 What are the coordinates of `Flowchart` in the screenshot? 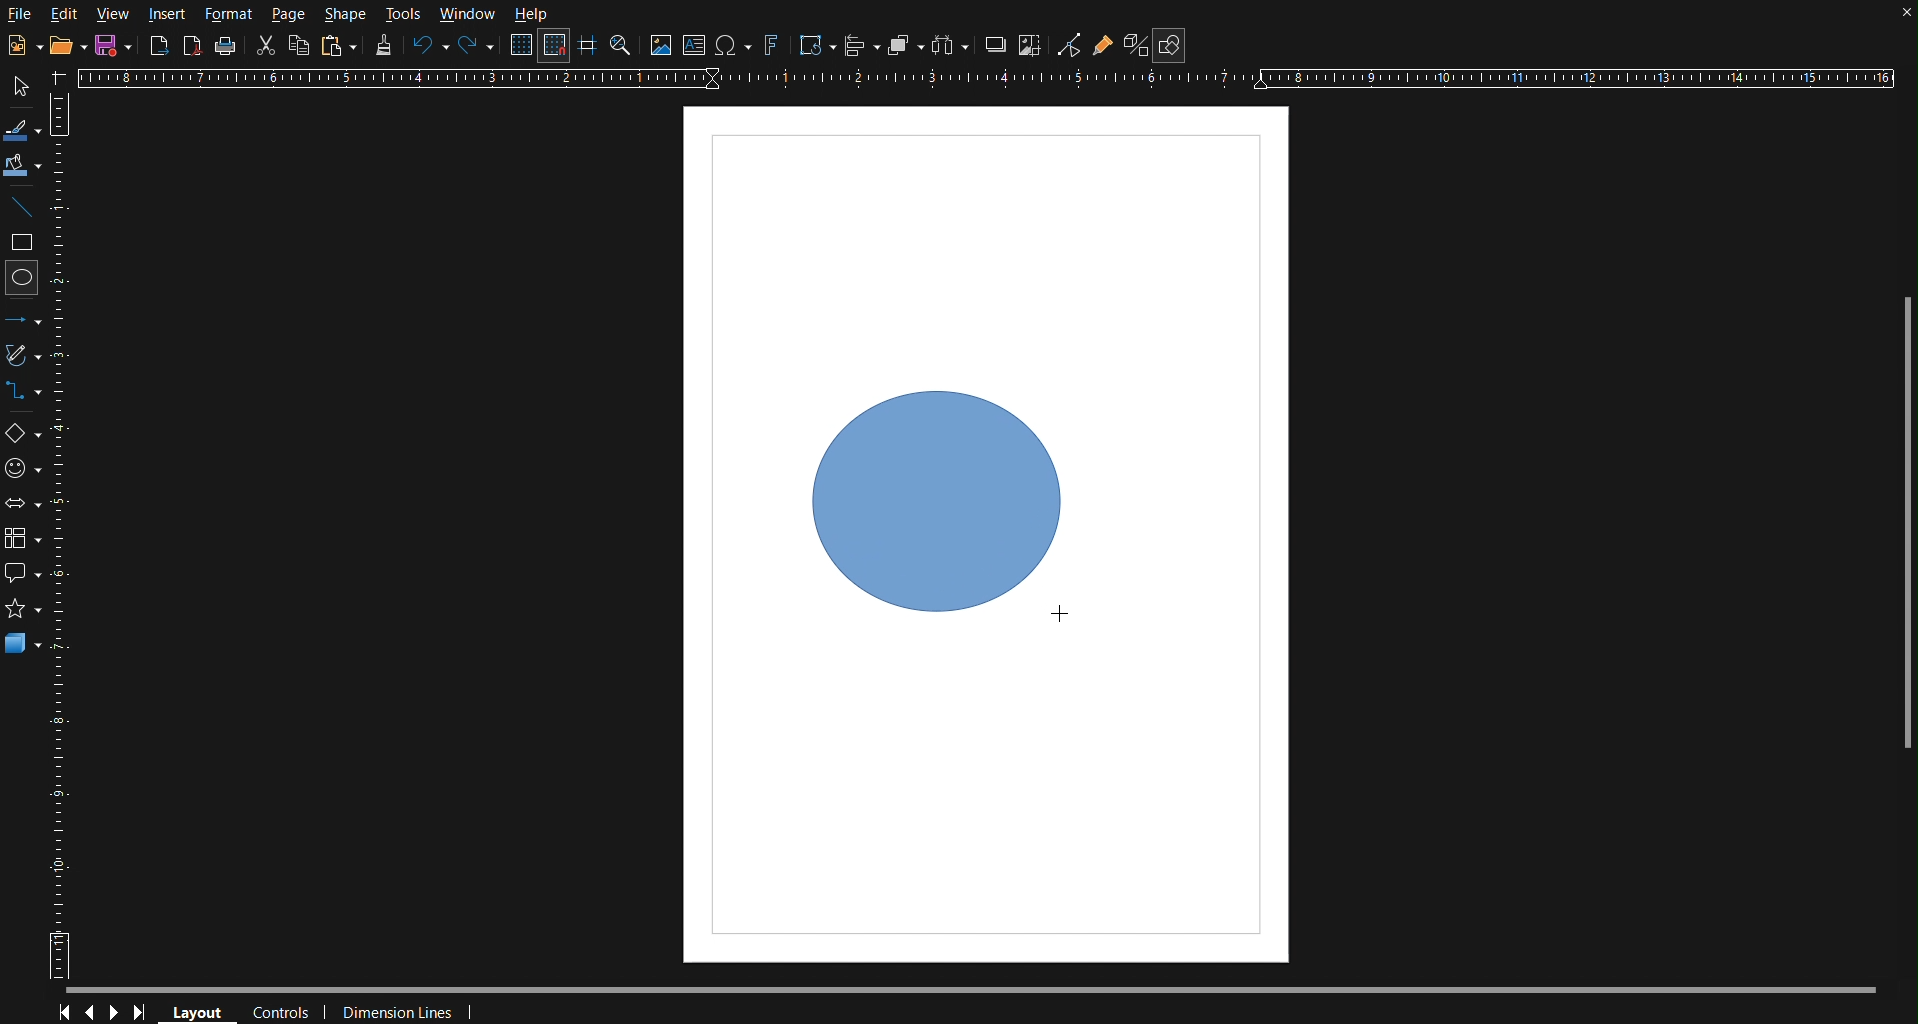 It's located at (23, 541).